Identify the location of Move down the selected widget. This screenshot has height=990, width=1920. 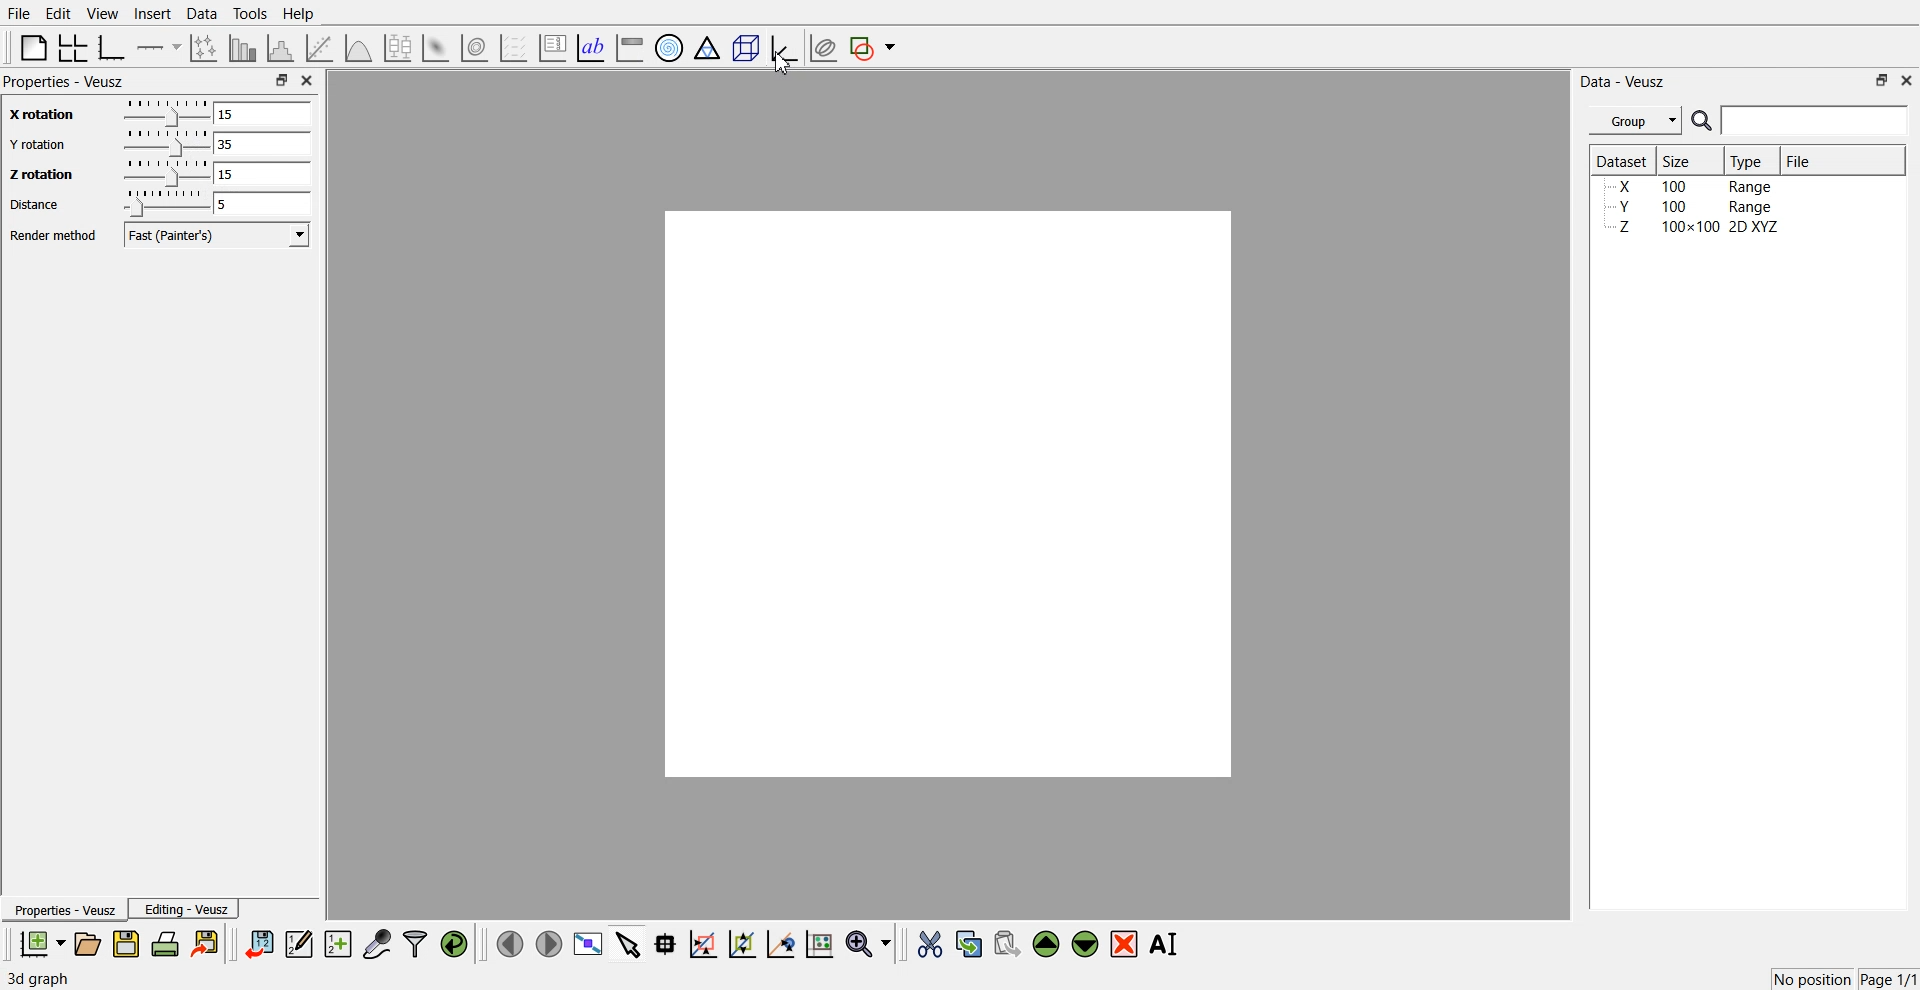
(1086, 944).